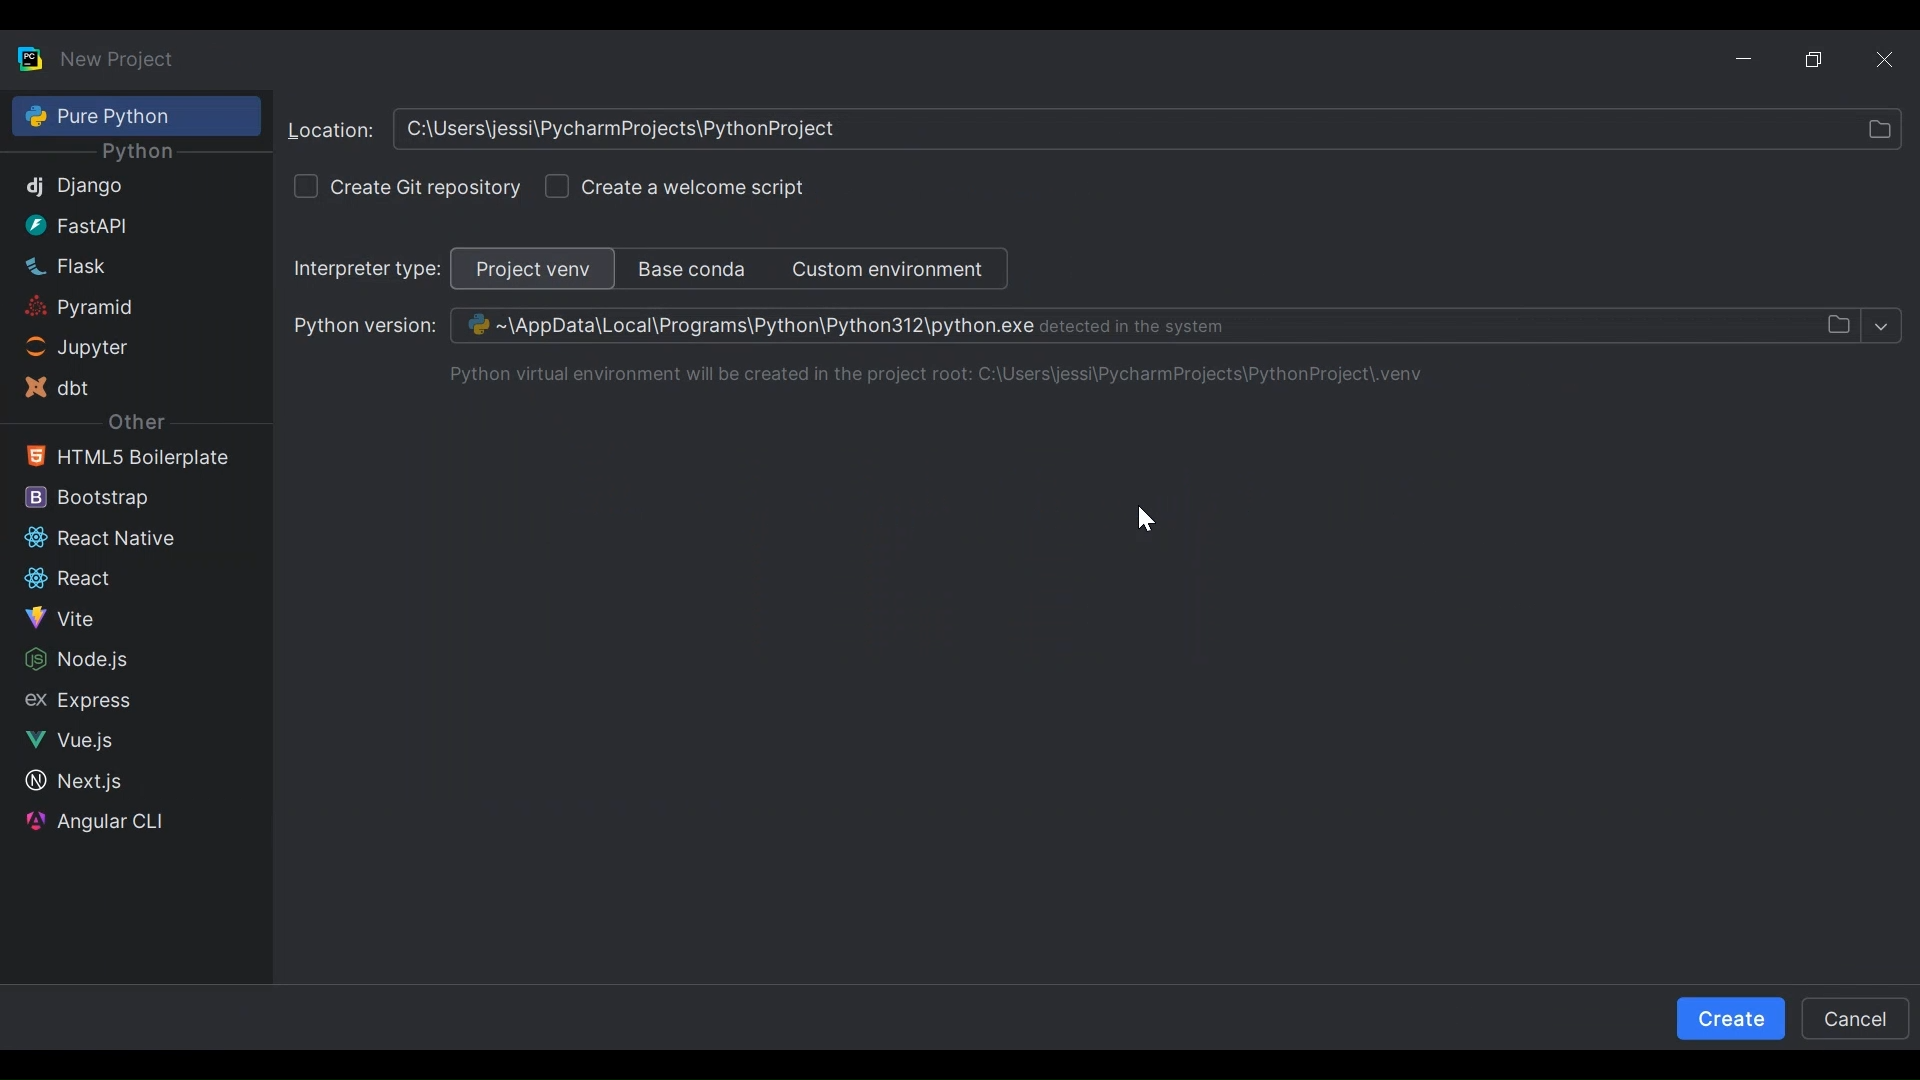  What do you see at coordinates (409, 188) in the screenshot?
I see `(un)check create Git repository` at bounding box center [409, 188].